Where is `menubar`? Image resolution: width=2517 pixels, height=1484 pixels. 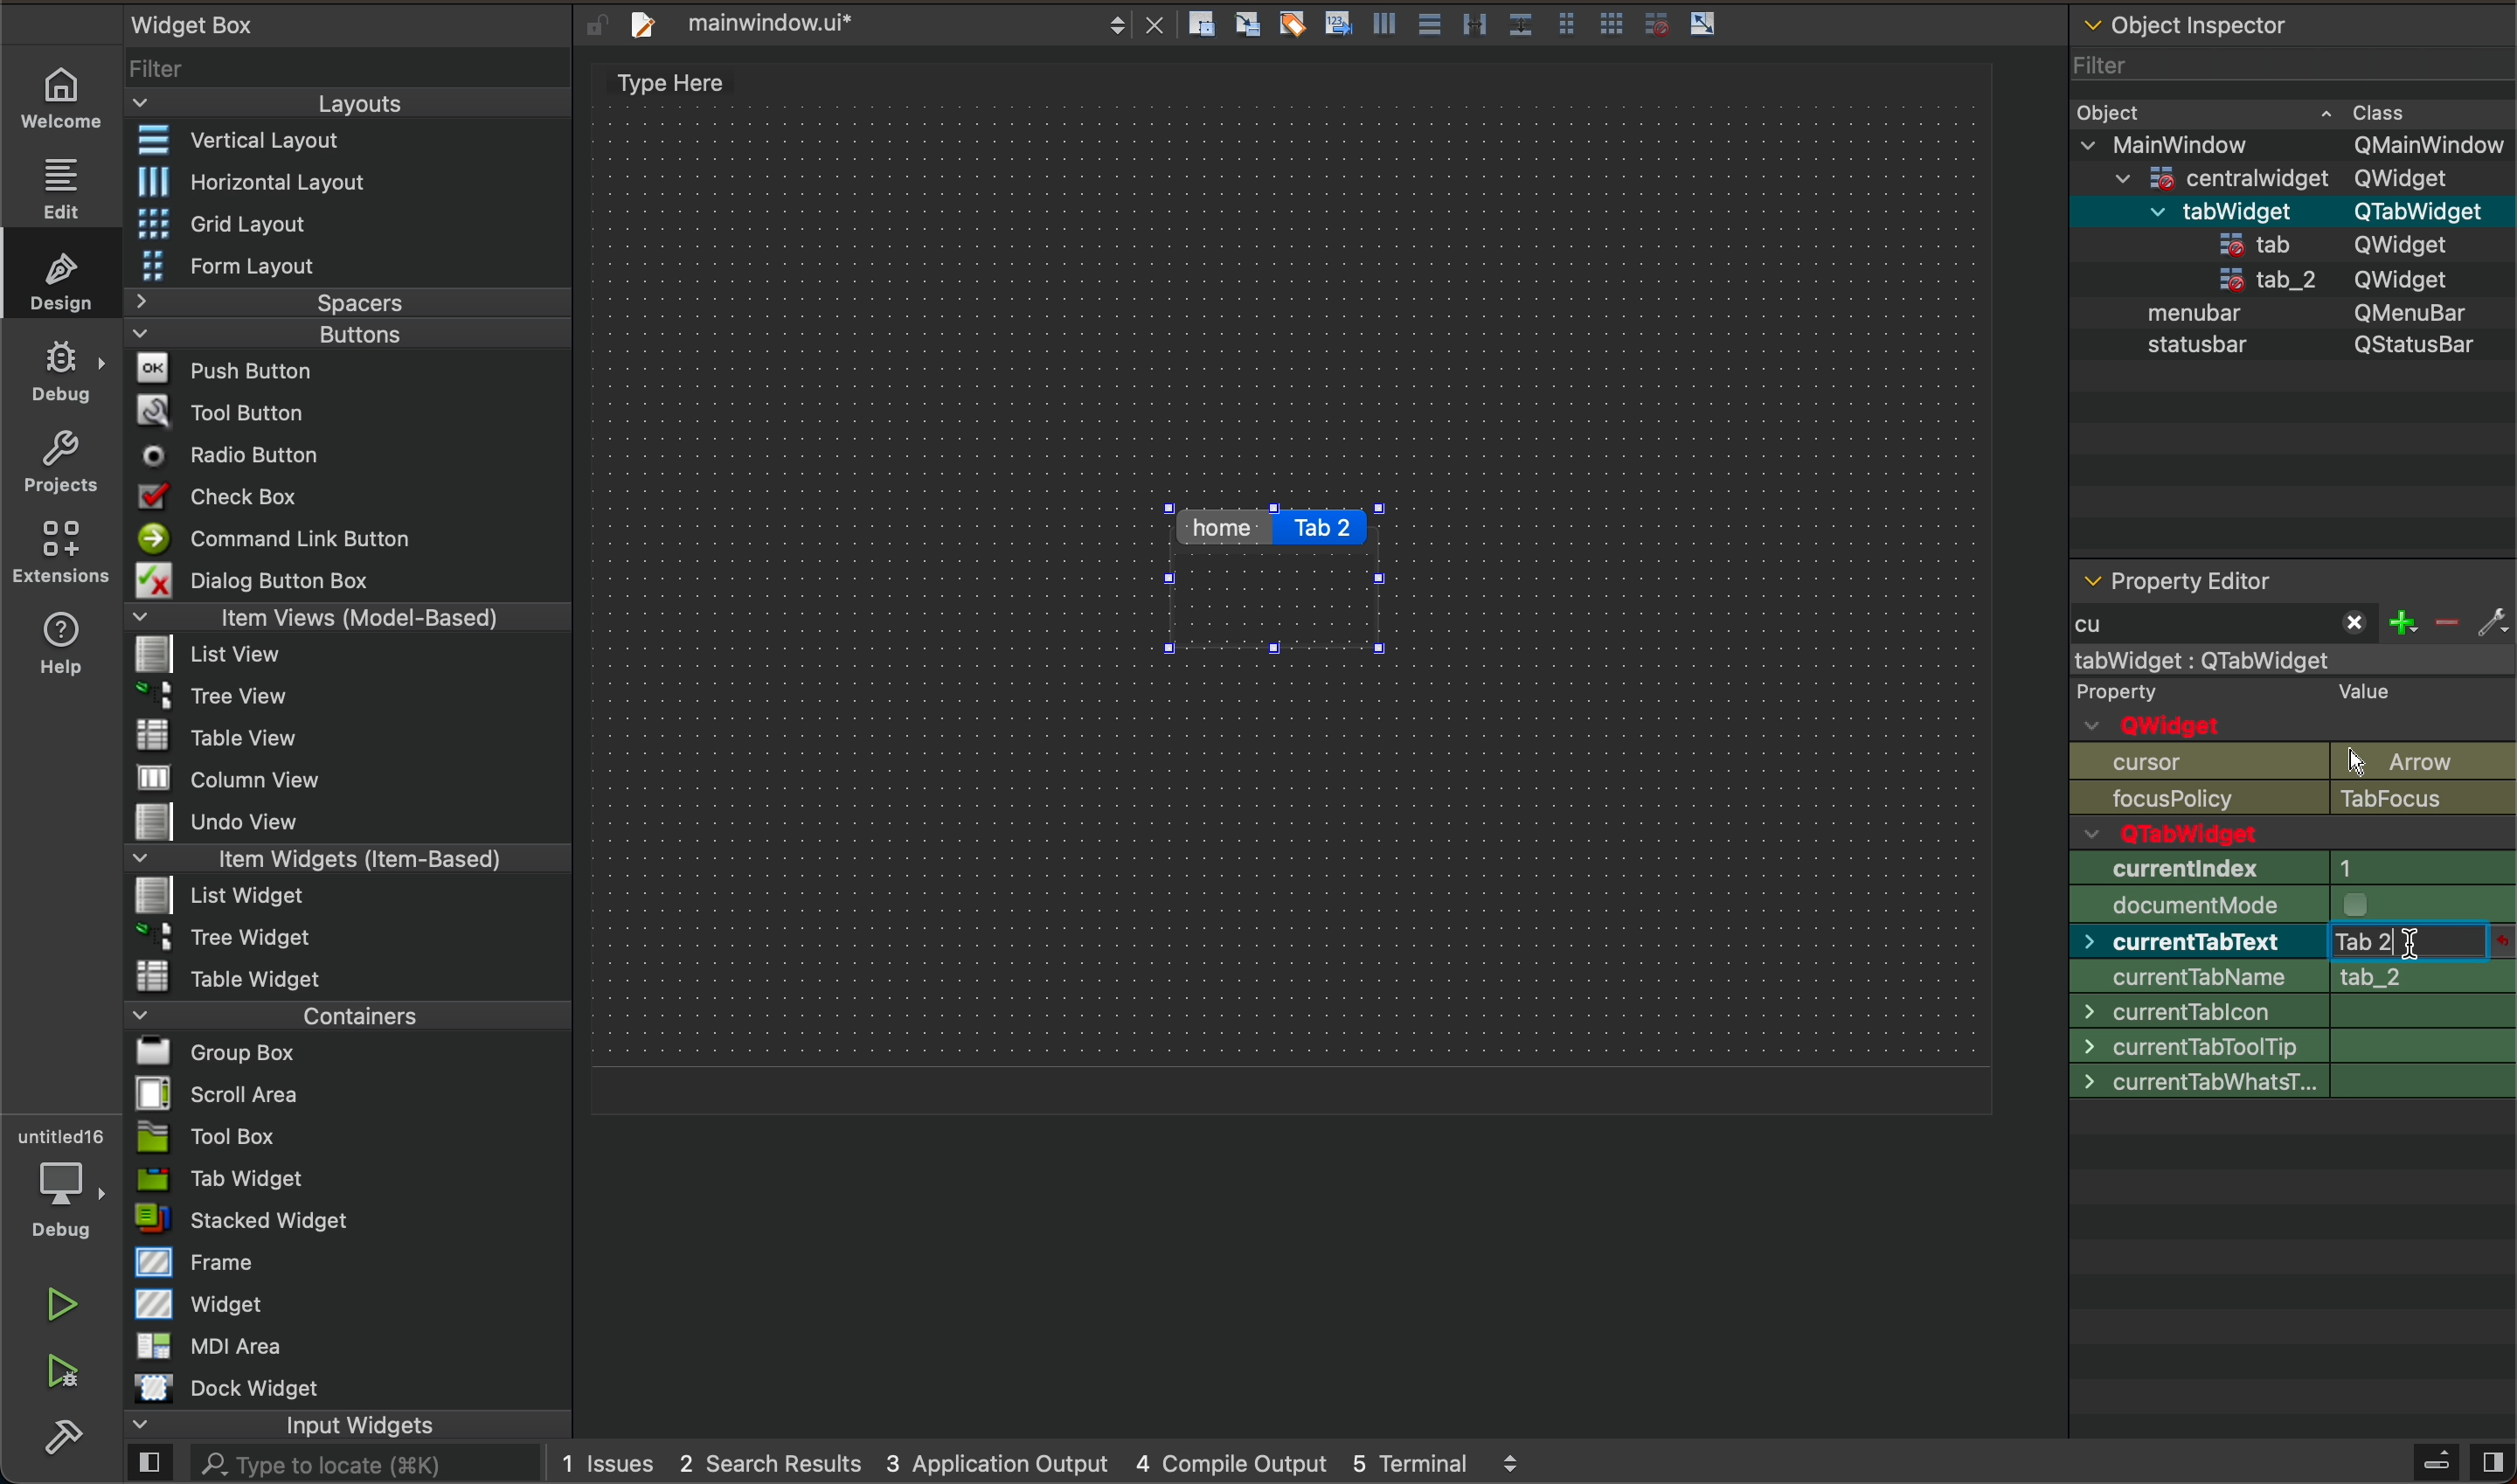
menubar is located at coordinates (2181, 316).